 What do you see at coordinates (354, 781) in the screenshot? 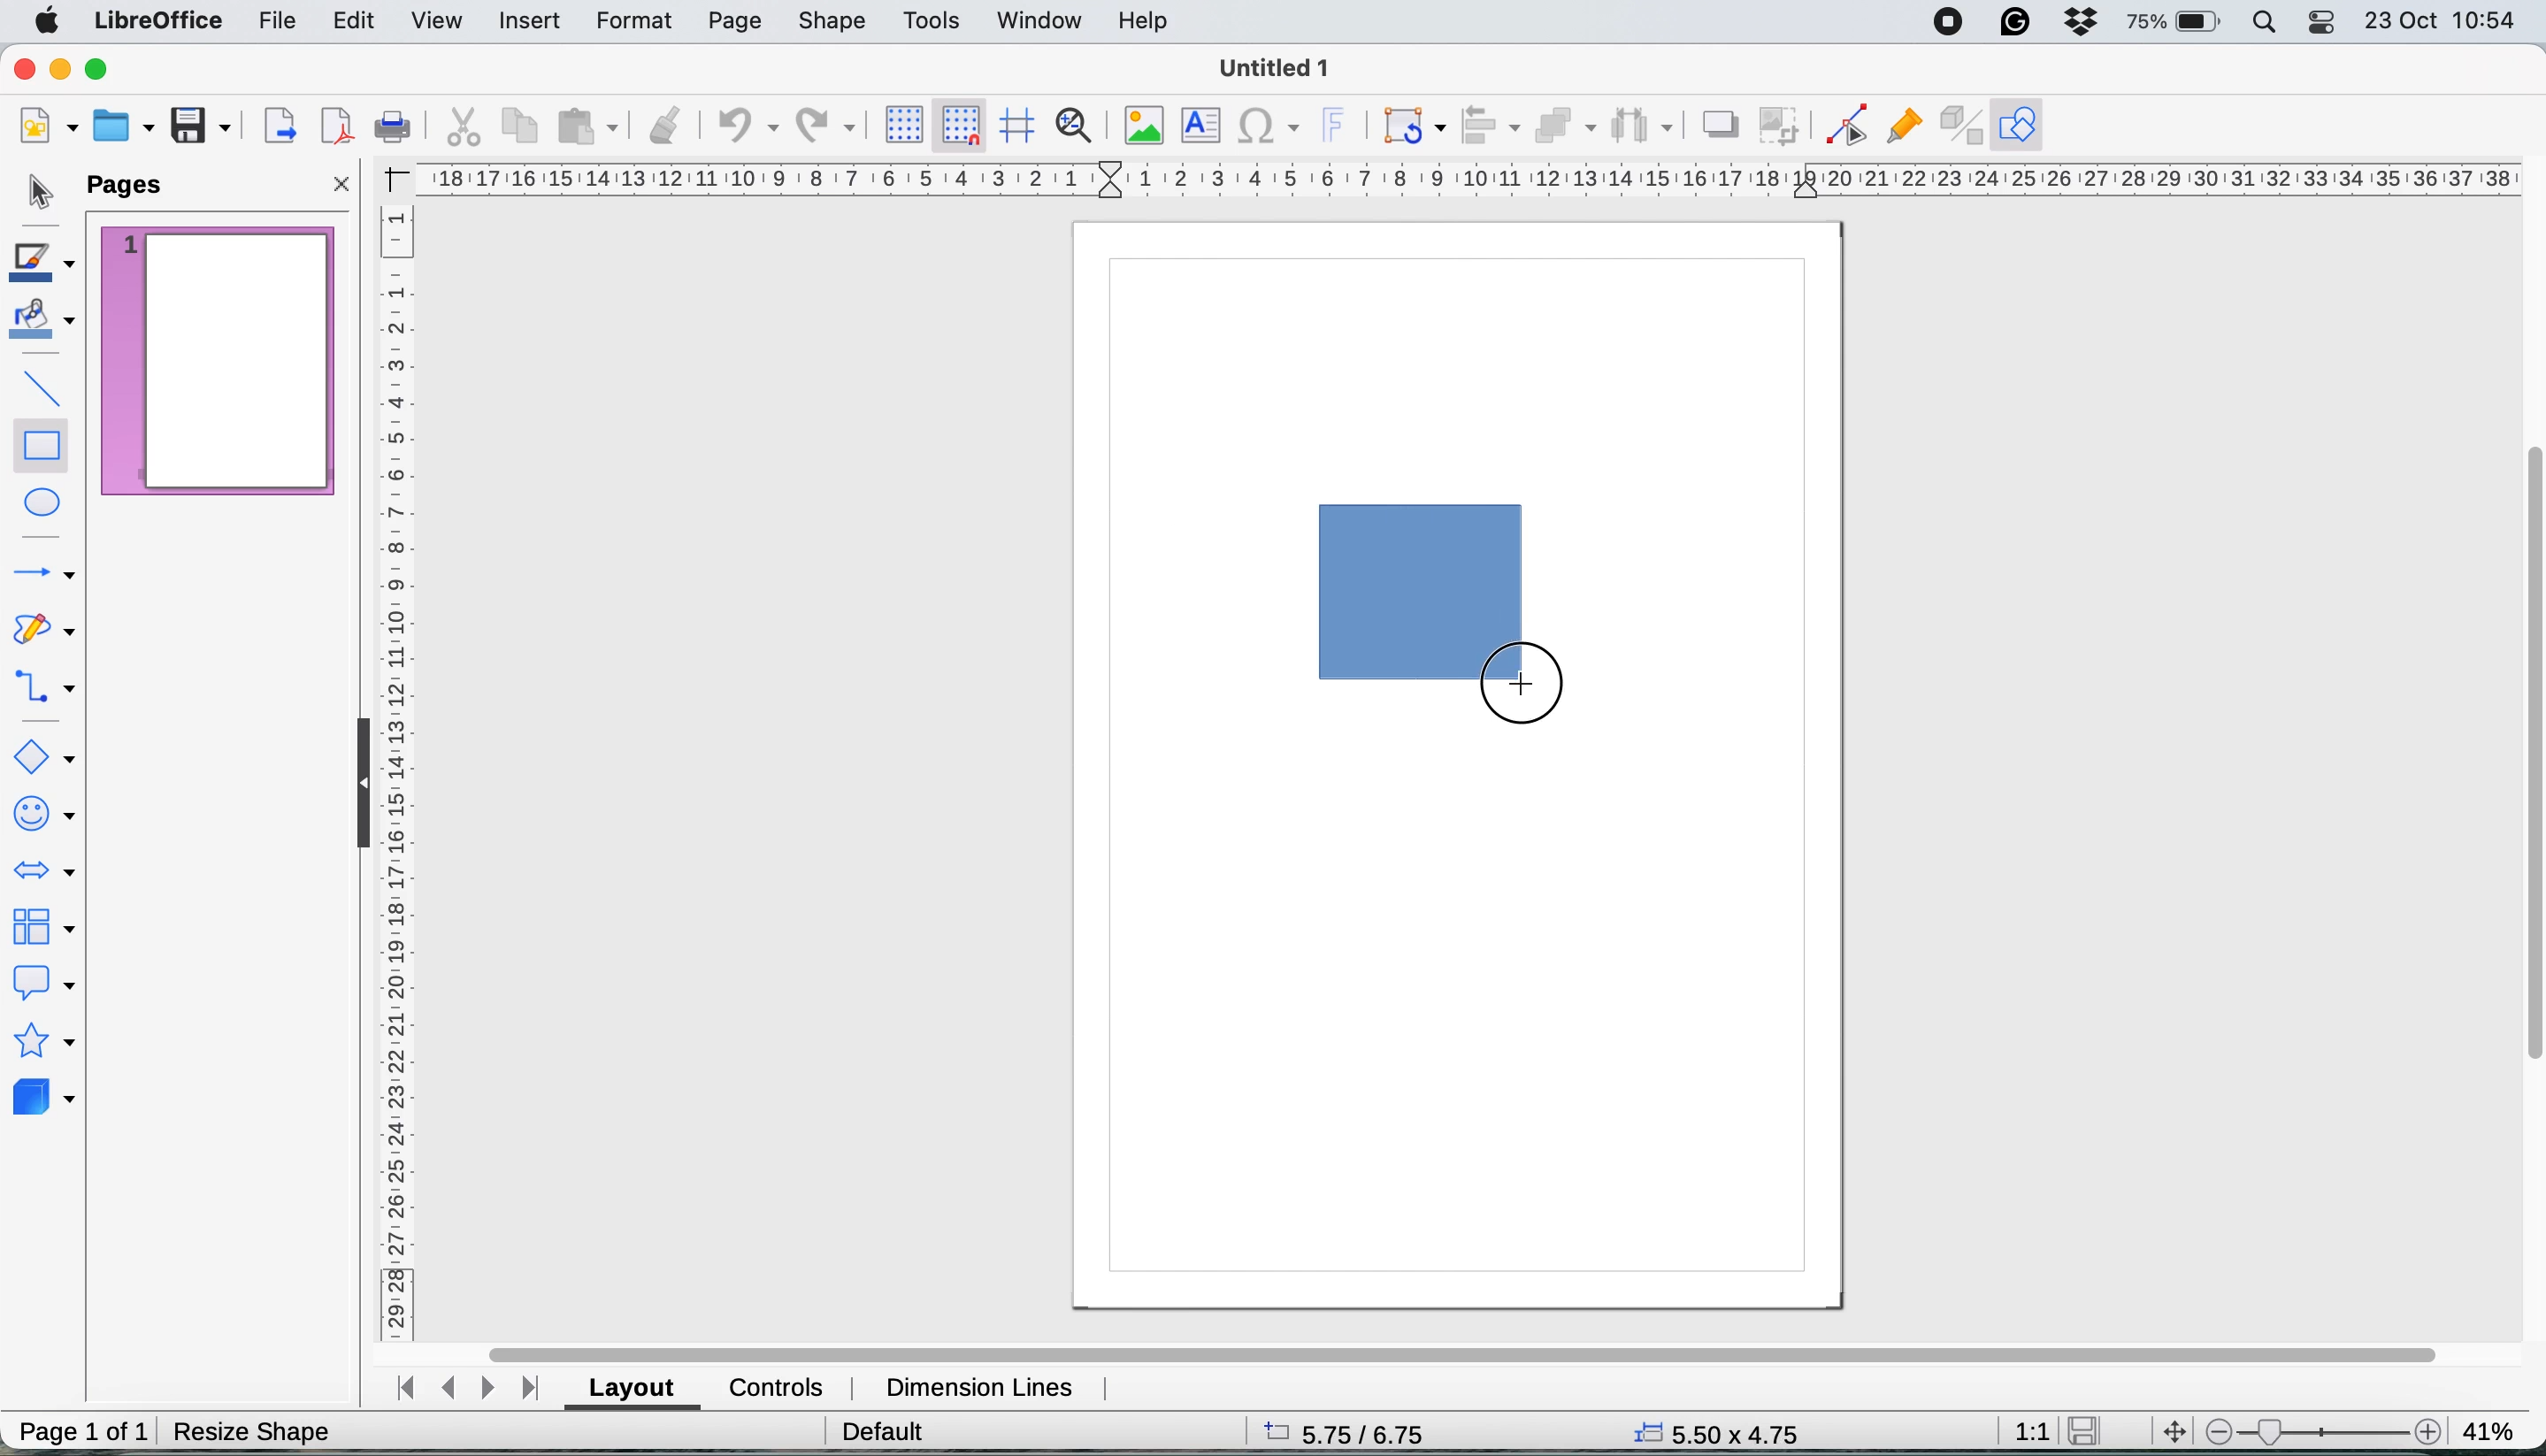
I see `collapse` at bounding box center [354, 781].